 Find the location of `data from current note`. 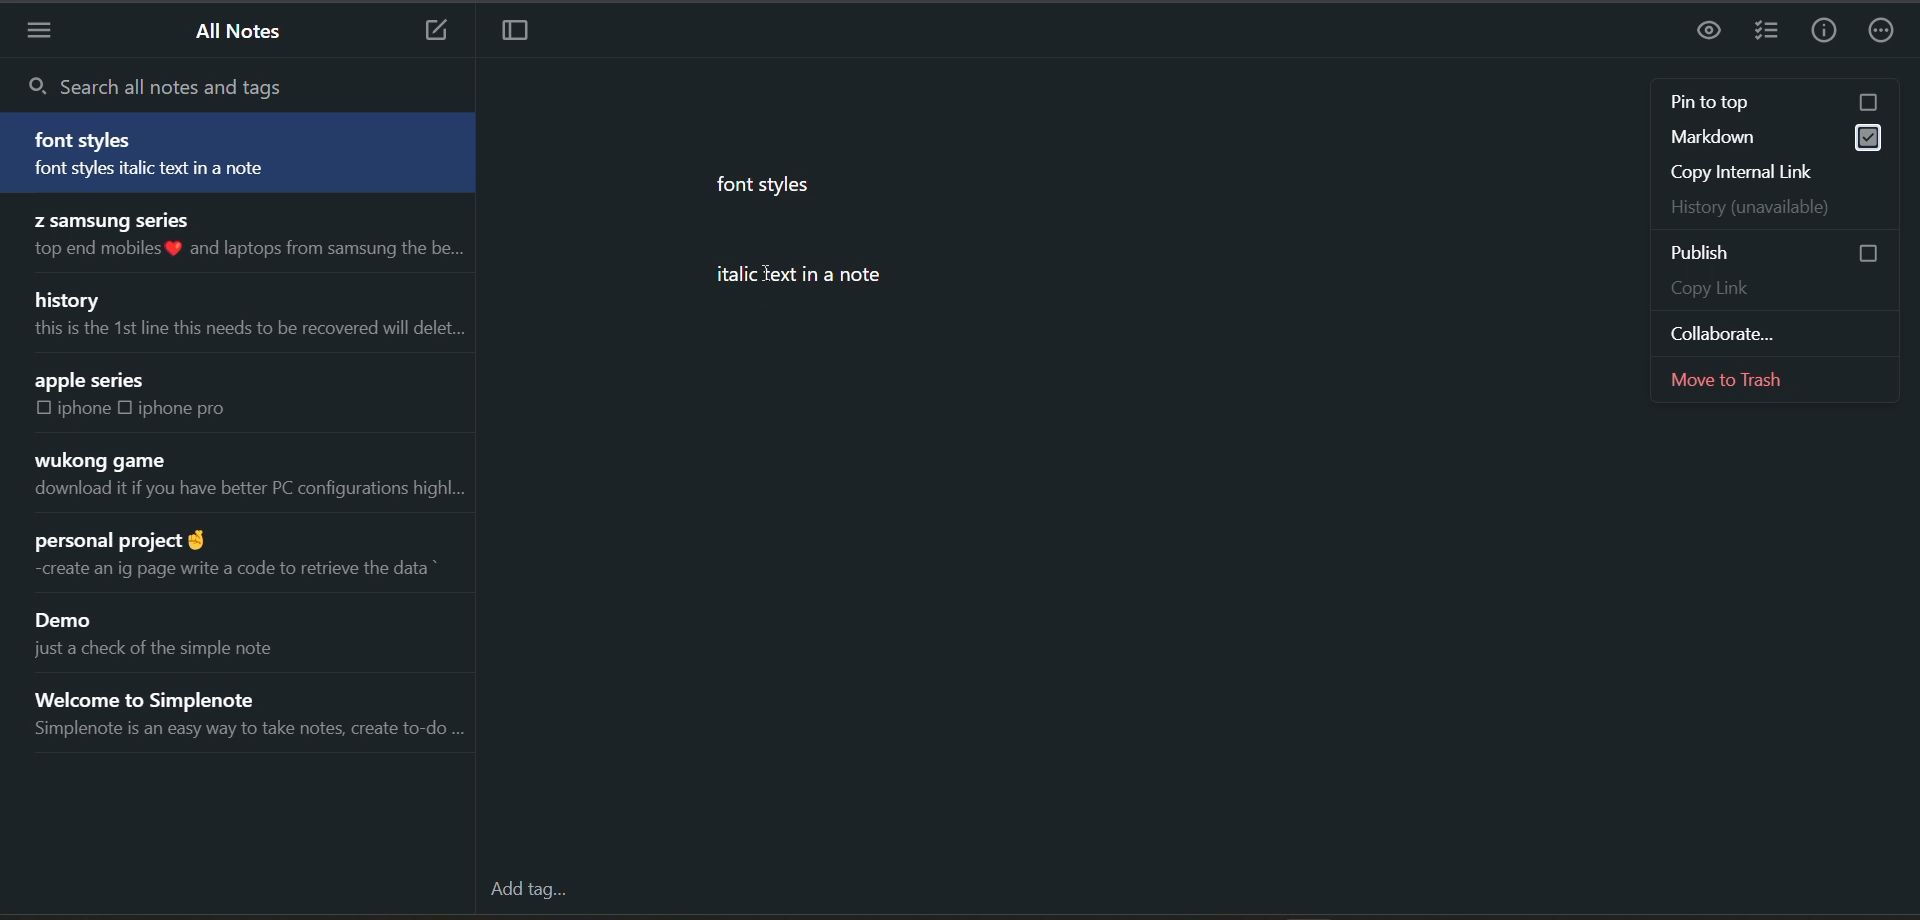

data from current note is located at coordinates (881, 248).